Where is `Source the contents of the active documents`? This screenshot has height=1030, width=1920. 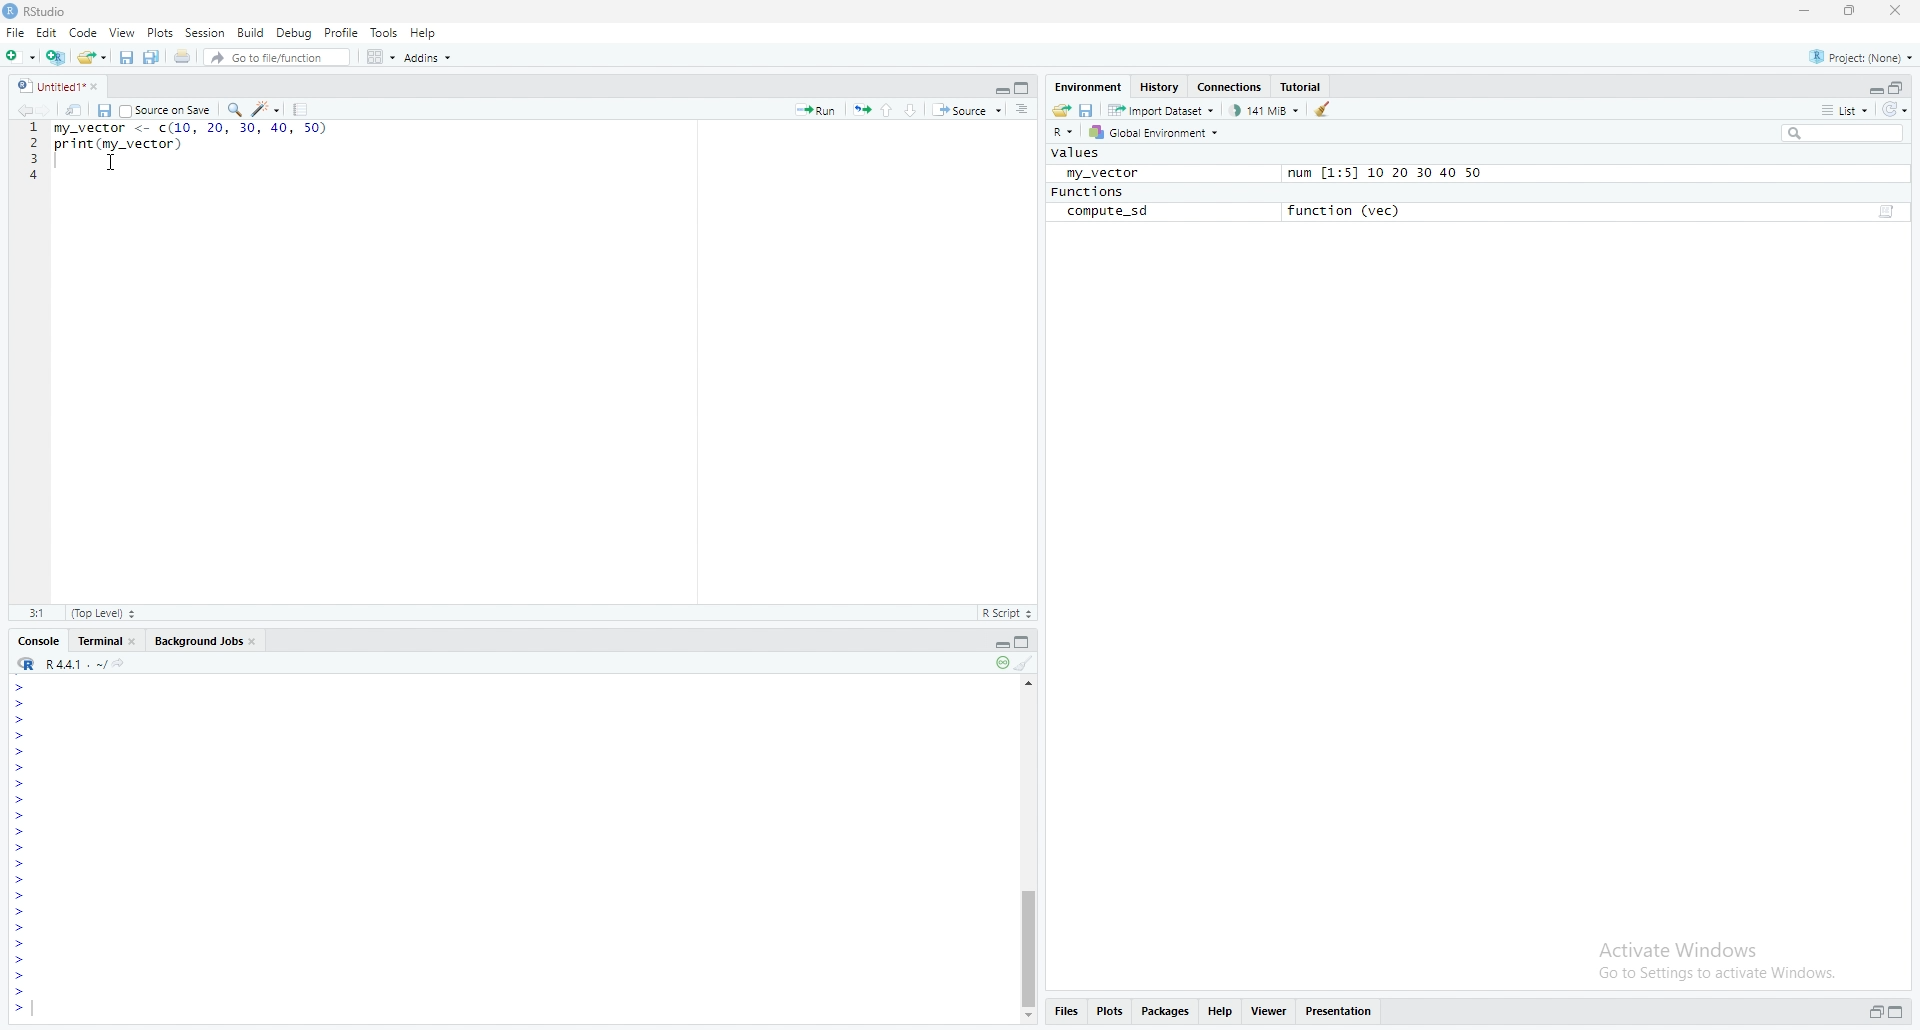 Source the contents of the active documents is located at coordinates (967, 111).